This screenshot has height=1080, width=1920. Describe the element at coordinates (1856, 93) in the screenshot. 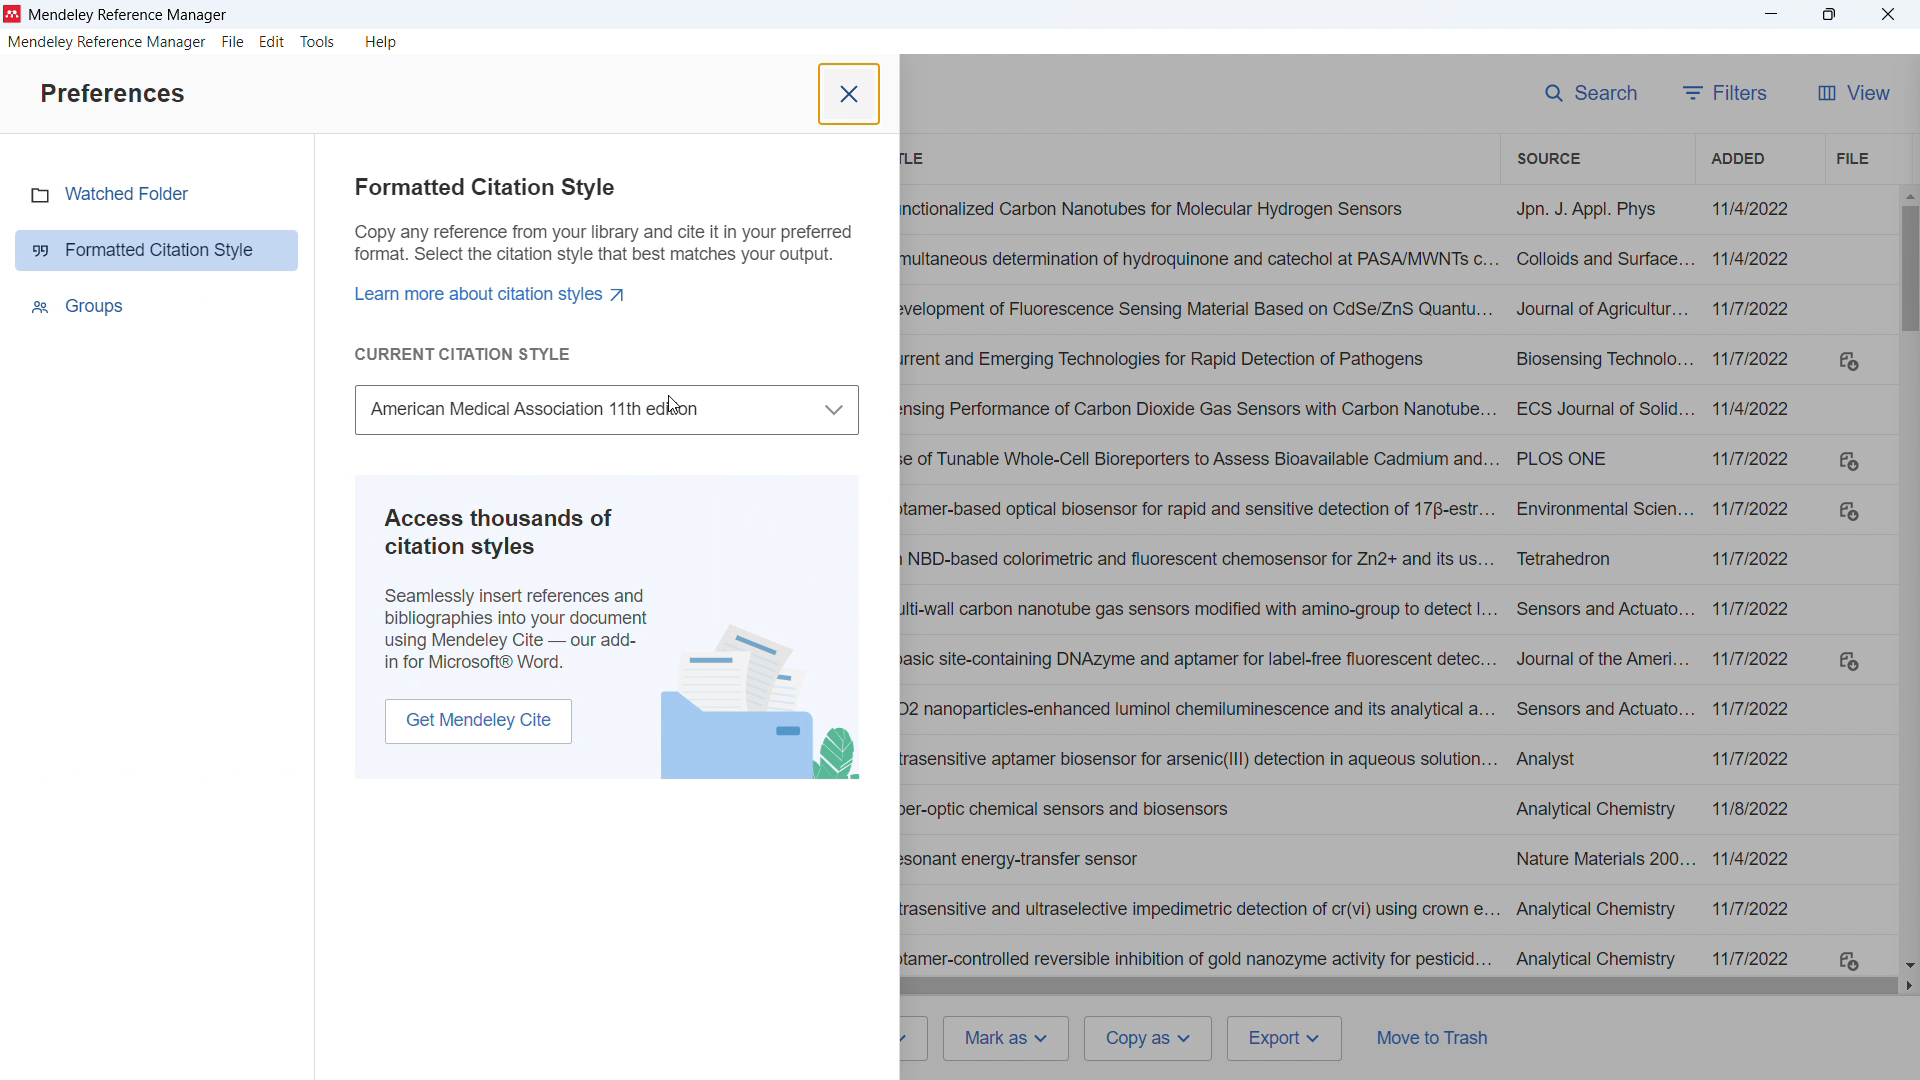

I see `View ` at that location.